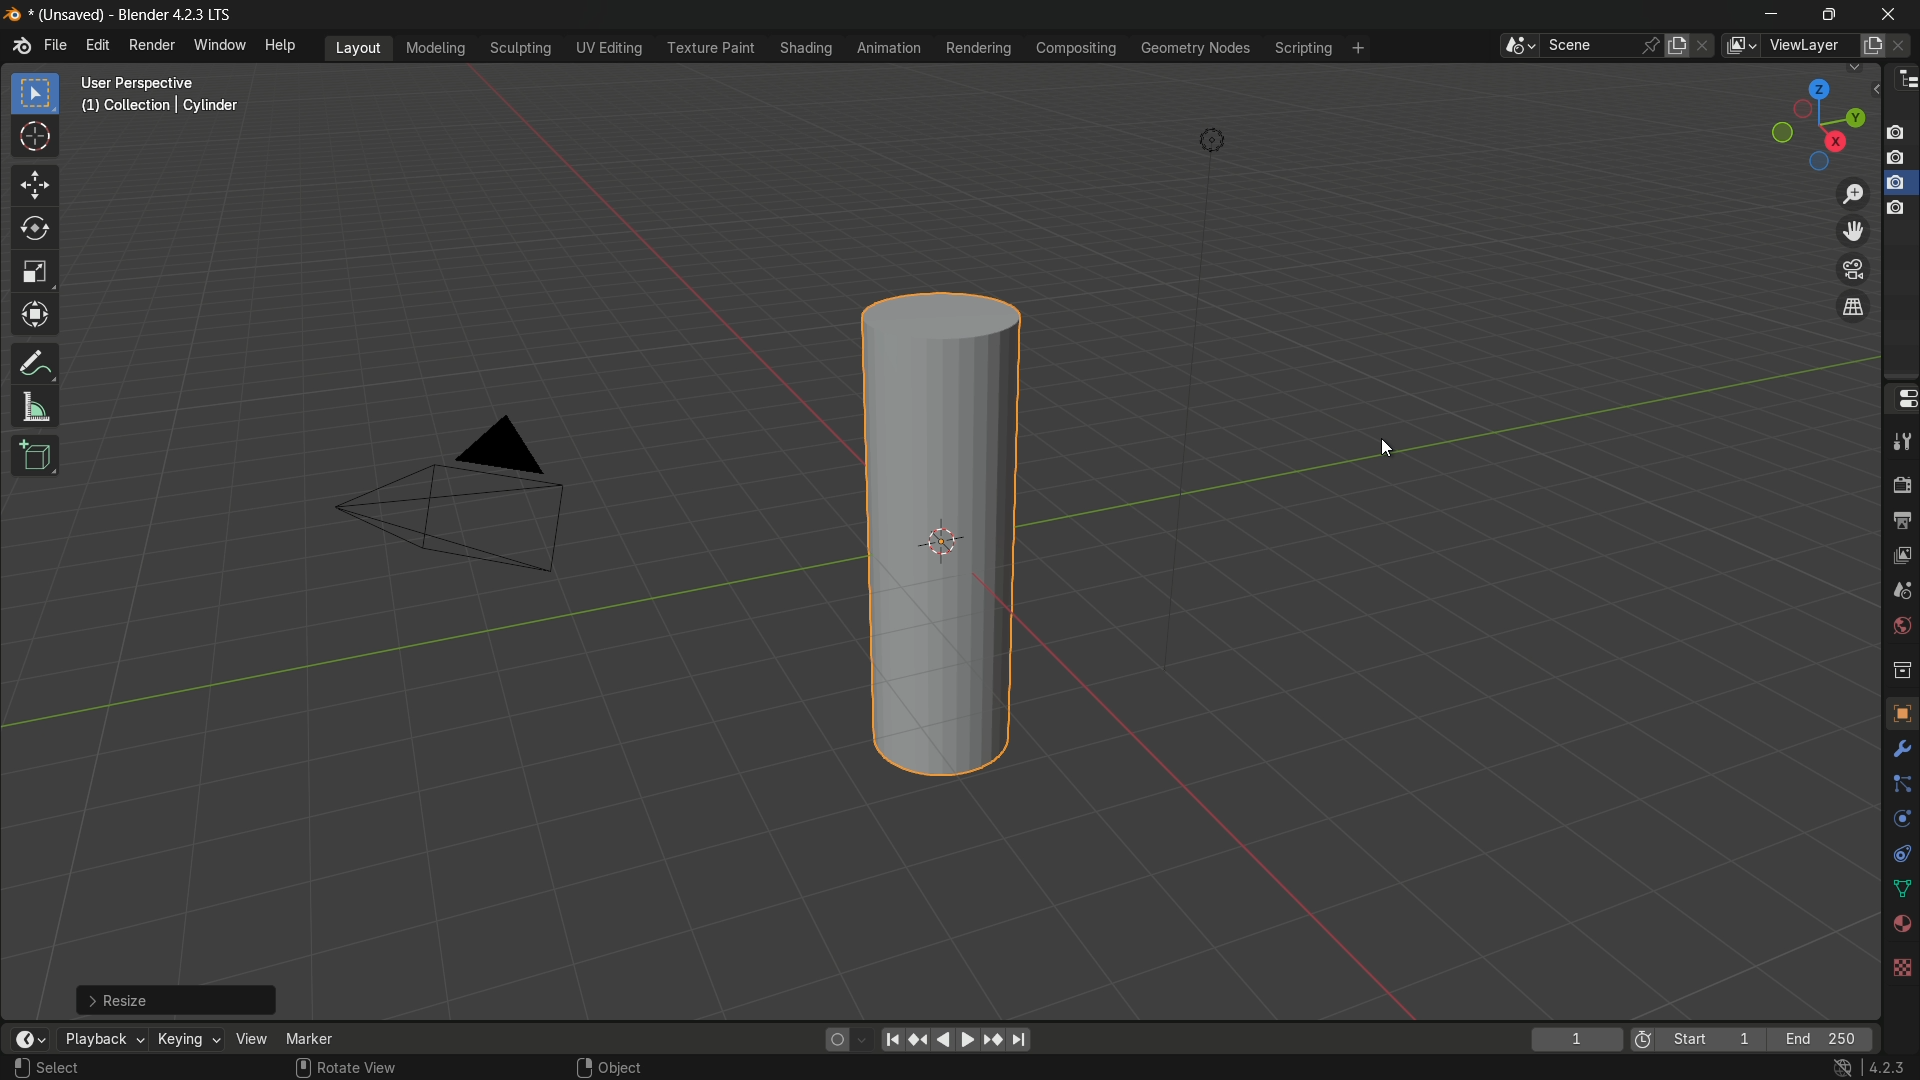 The width and height of the screenshot is (1920, 1080). Describe the element at coordinates (36, 231) in the screenshot. I see `rotate` at that location.